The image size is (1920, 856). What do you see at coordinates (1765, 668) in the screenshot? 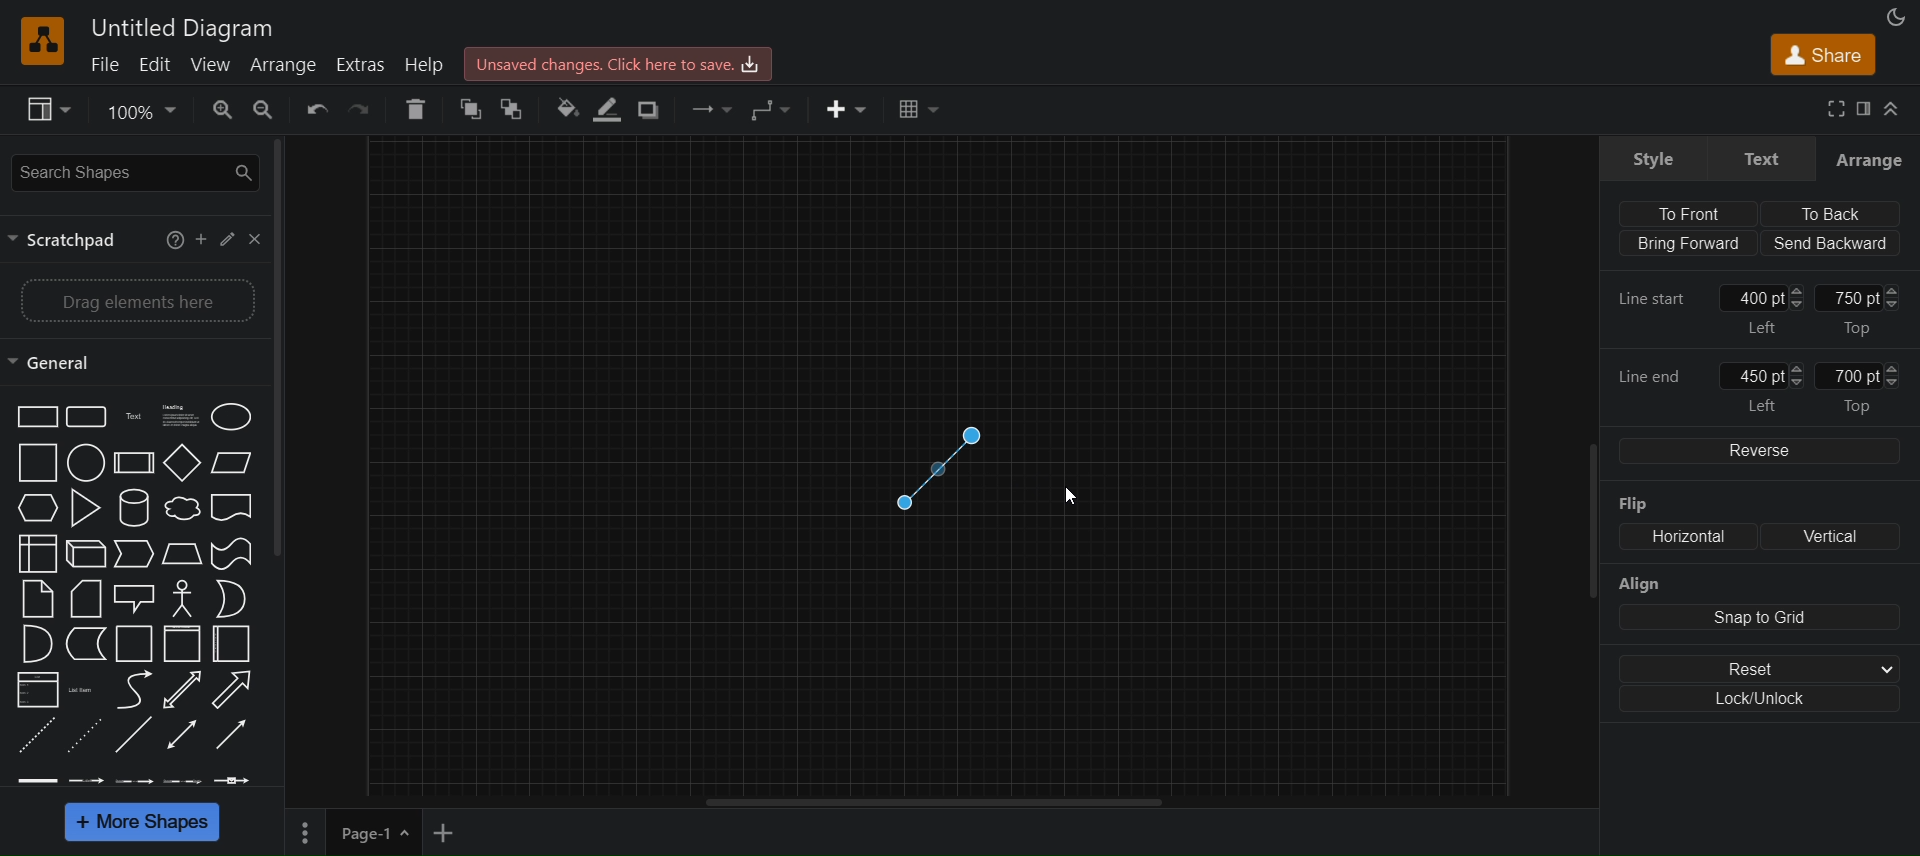
I see `reset` at bounding box center [1765, 668].